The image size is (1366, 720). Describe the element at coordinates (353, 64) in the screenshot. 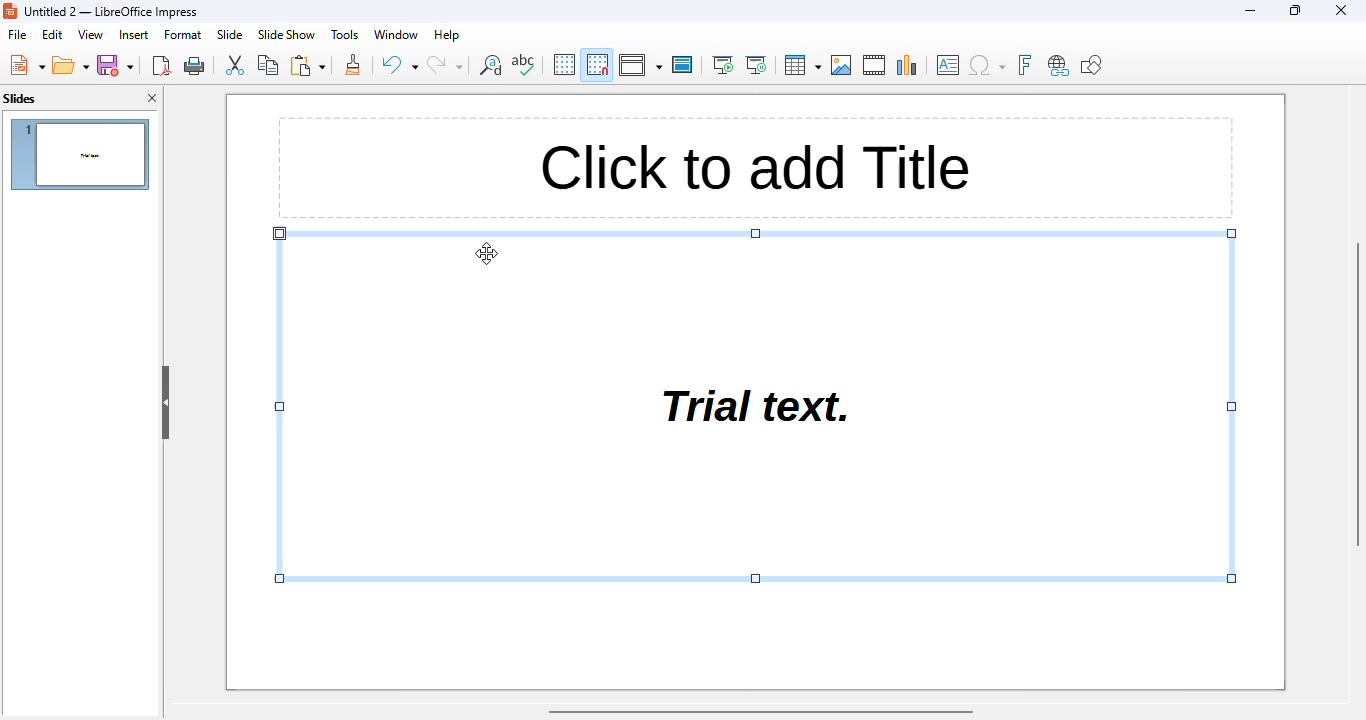

I see `clone formatting` at that location.